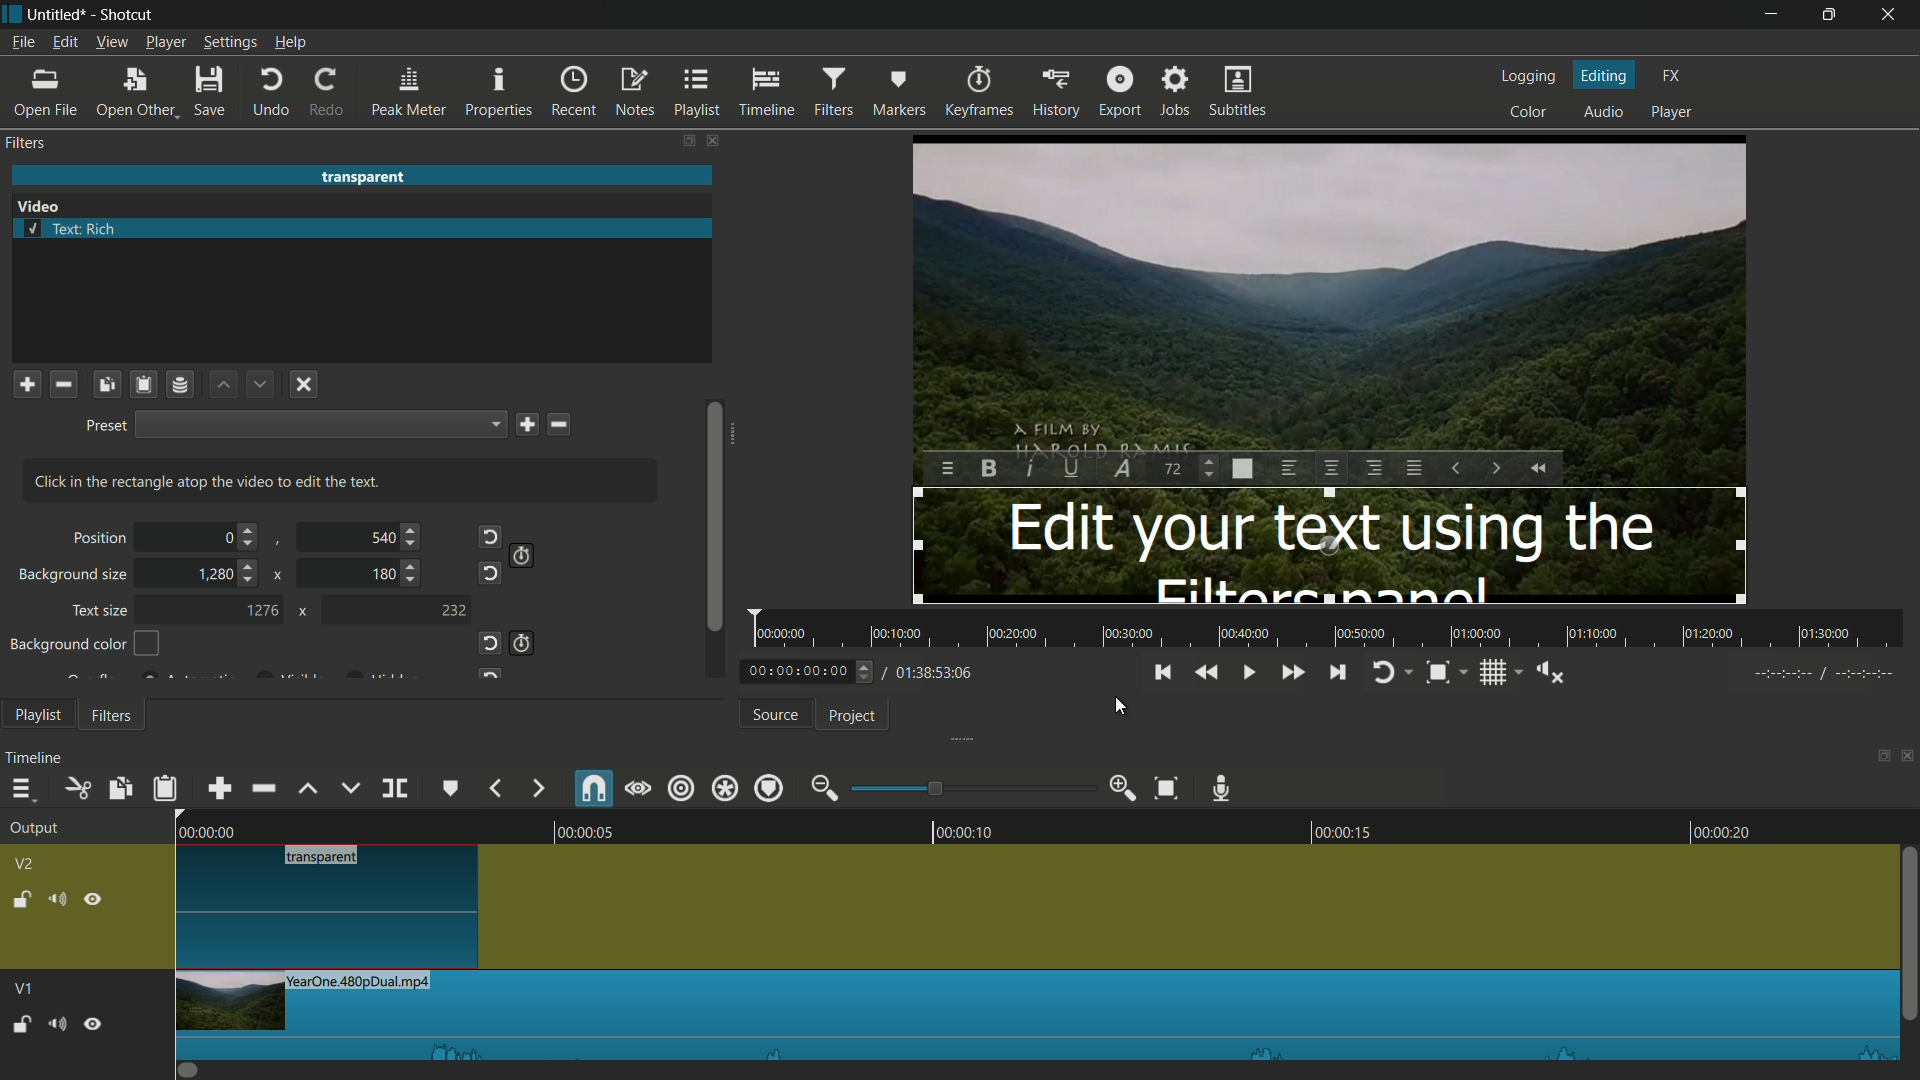 The width and height of the screenshot is (1920, 1080). Describe the element at coordinates (26, 863) in the screenshot. I see `v2` at that location.